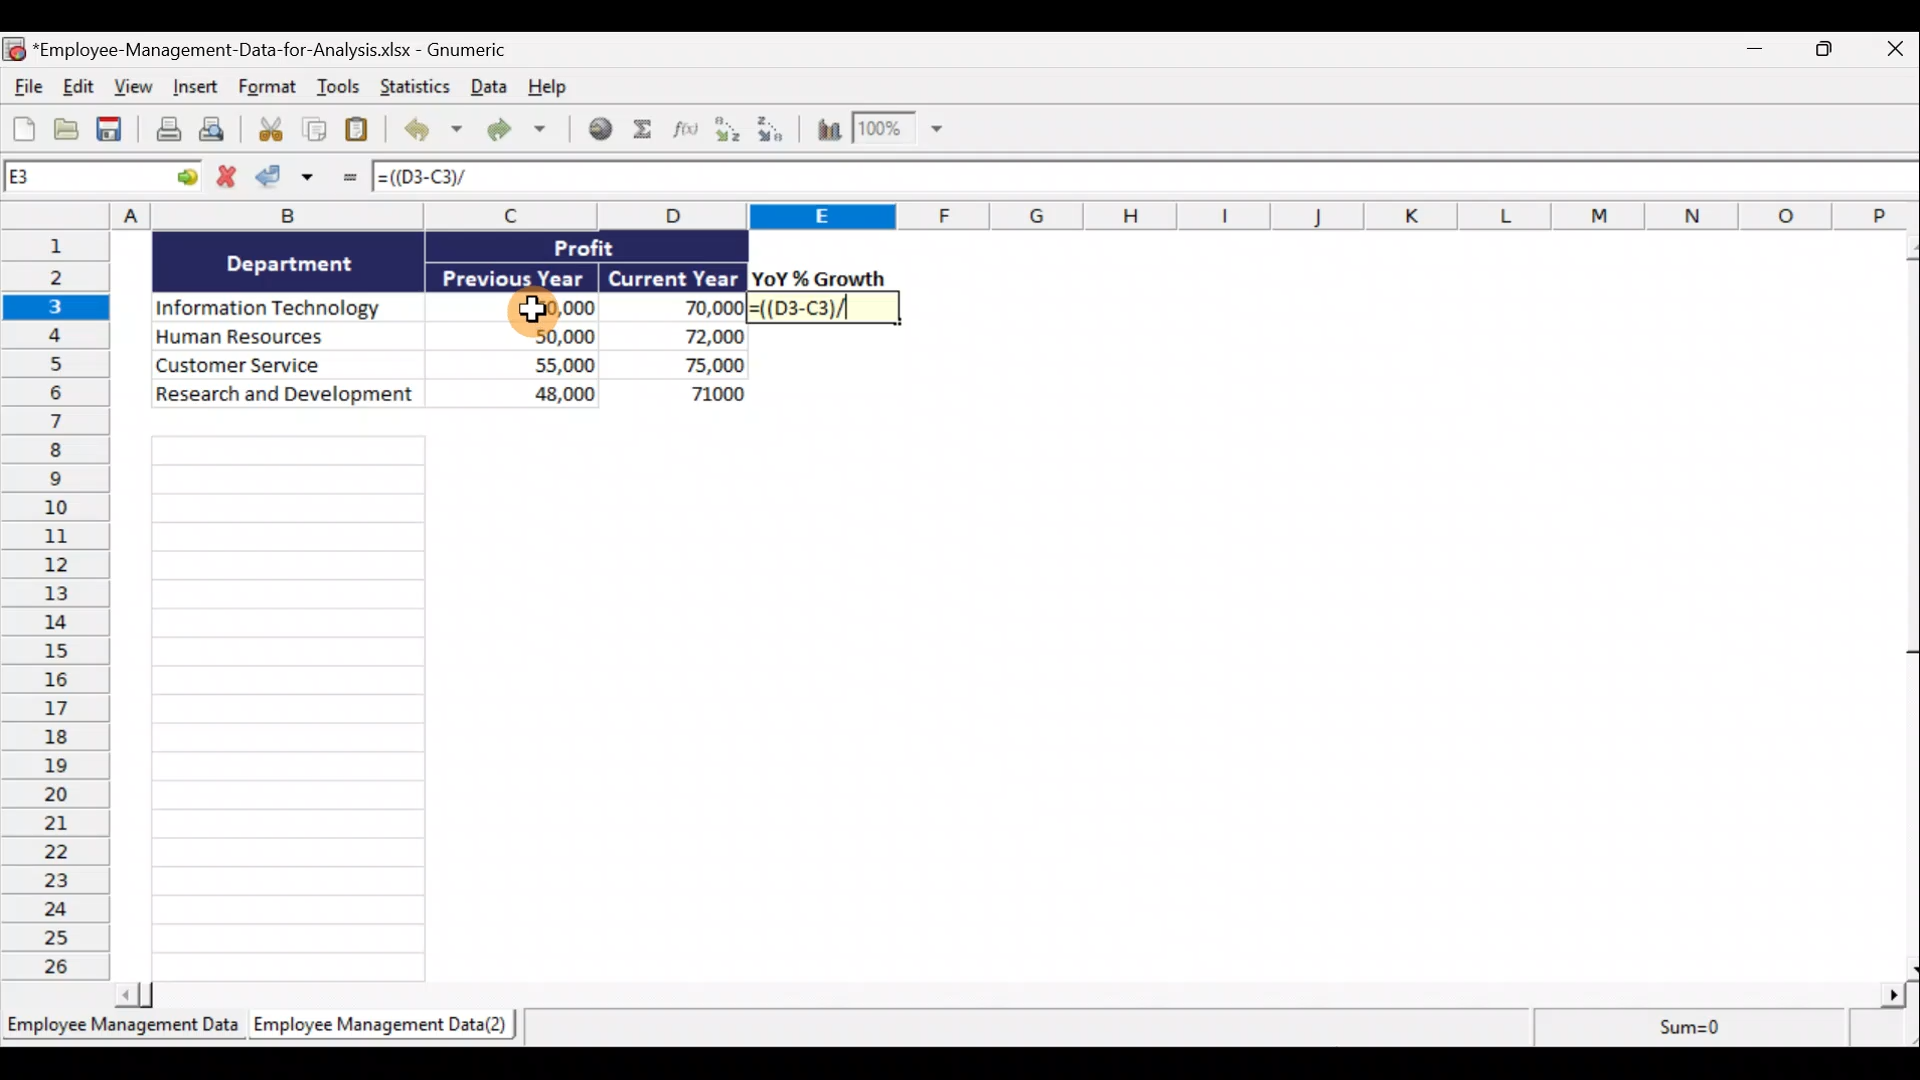 Image resolution: width=1920 pixels, height=1080 pixels. Describe the element at coordinates (290, 708) in the screenshot. I see `Cells` at that location.